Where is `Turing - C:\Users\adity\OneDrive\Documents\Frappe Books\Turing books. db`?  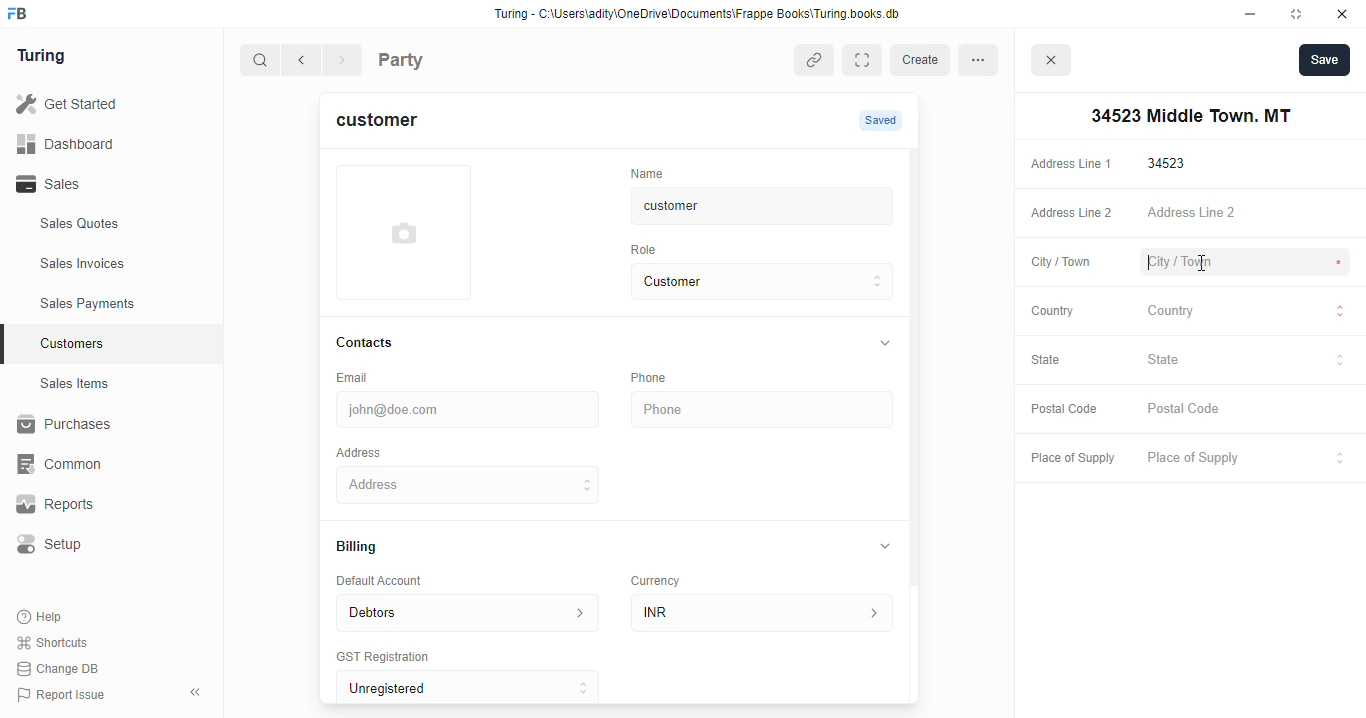 Turing - C:\Users\adity\OneDrive\Documents\Frappe Books\Turing books. db is located at coordinates (703, 16).